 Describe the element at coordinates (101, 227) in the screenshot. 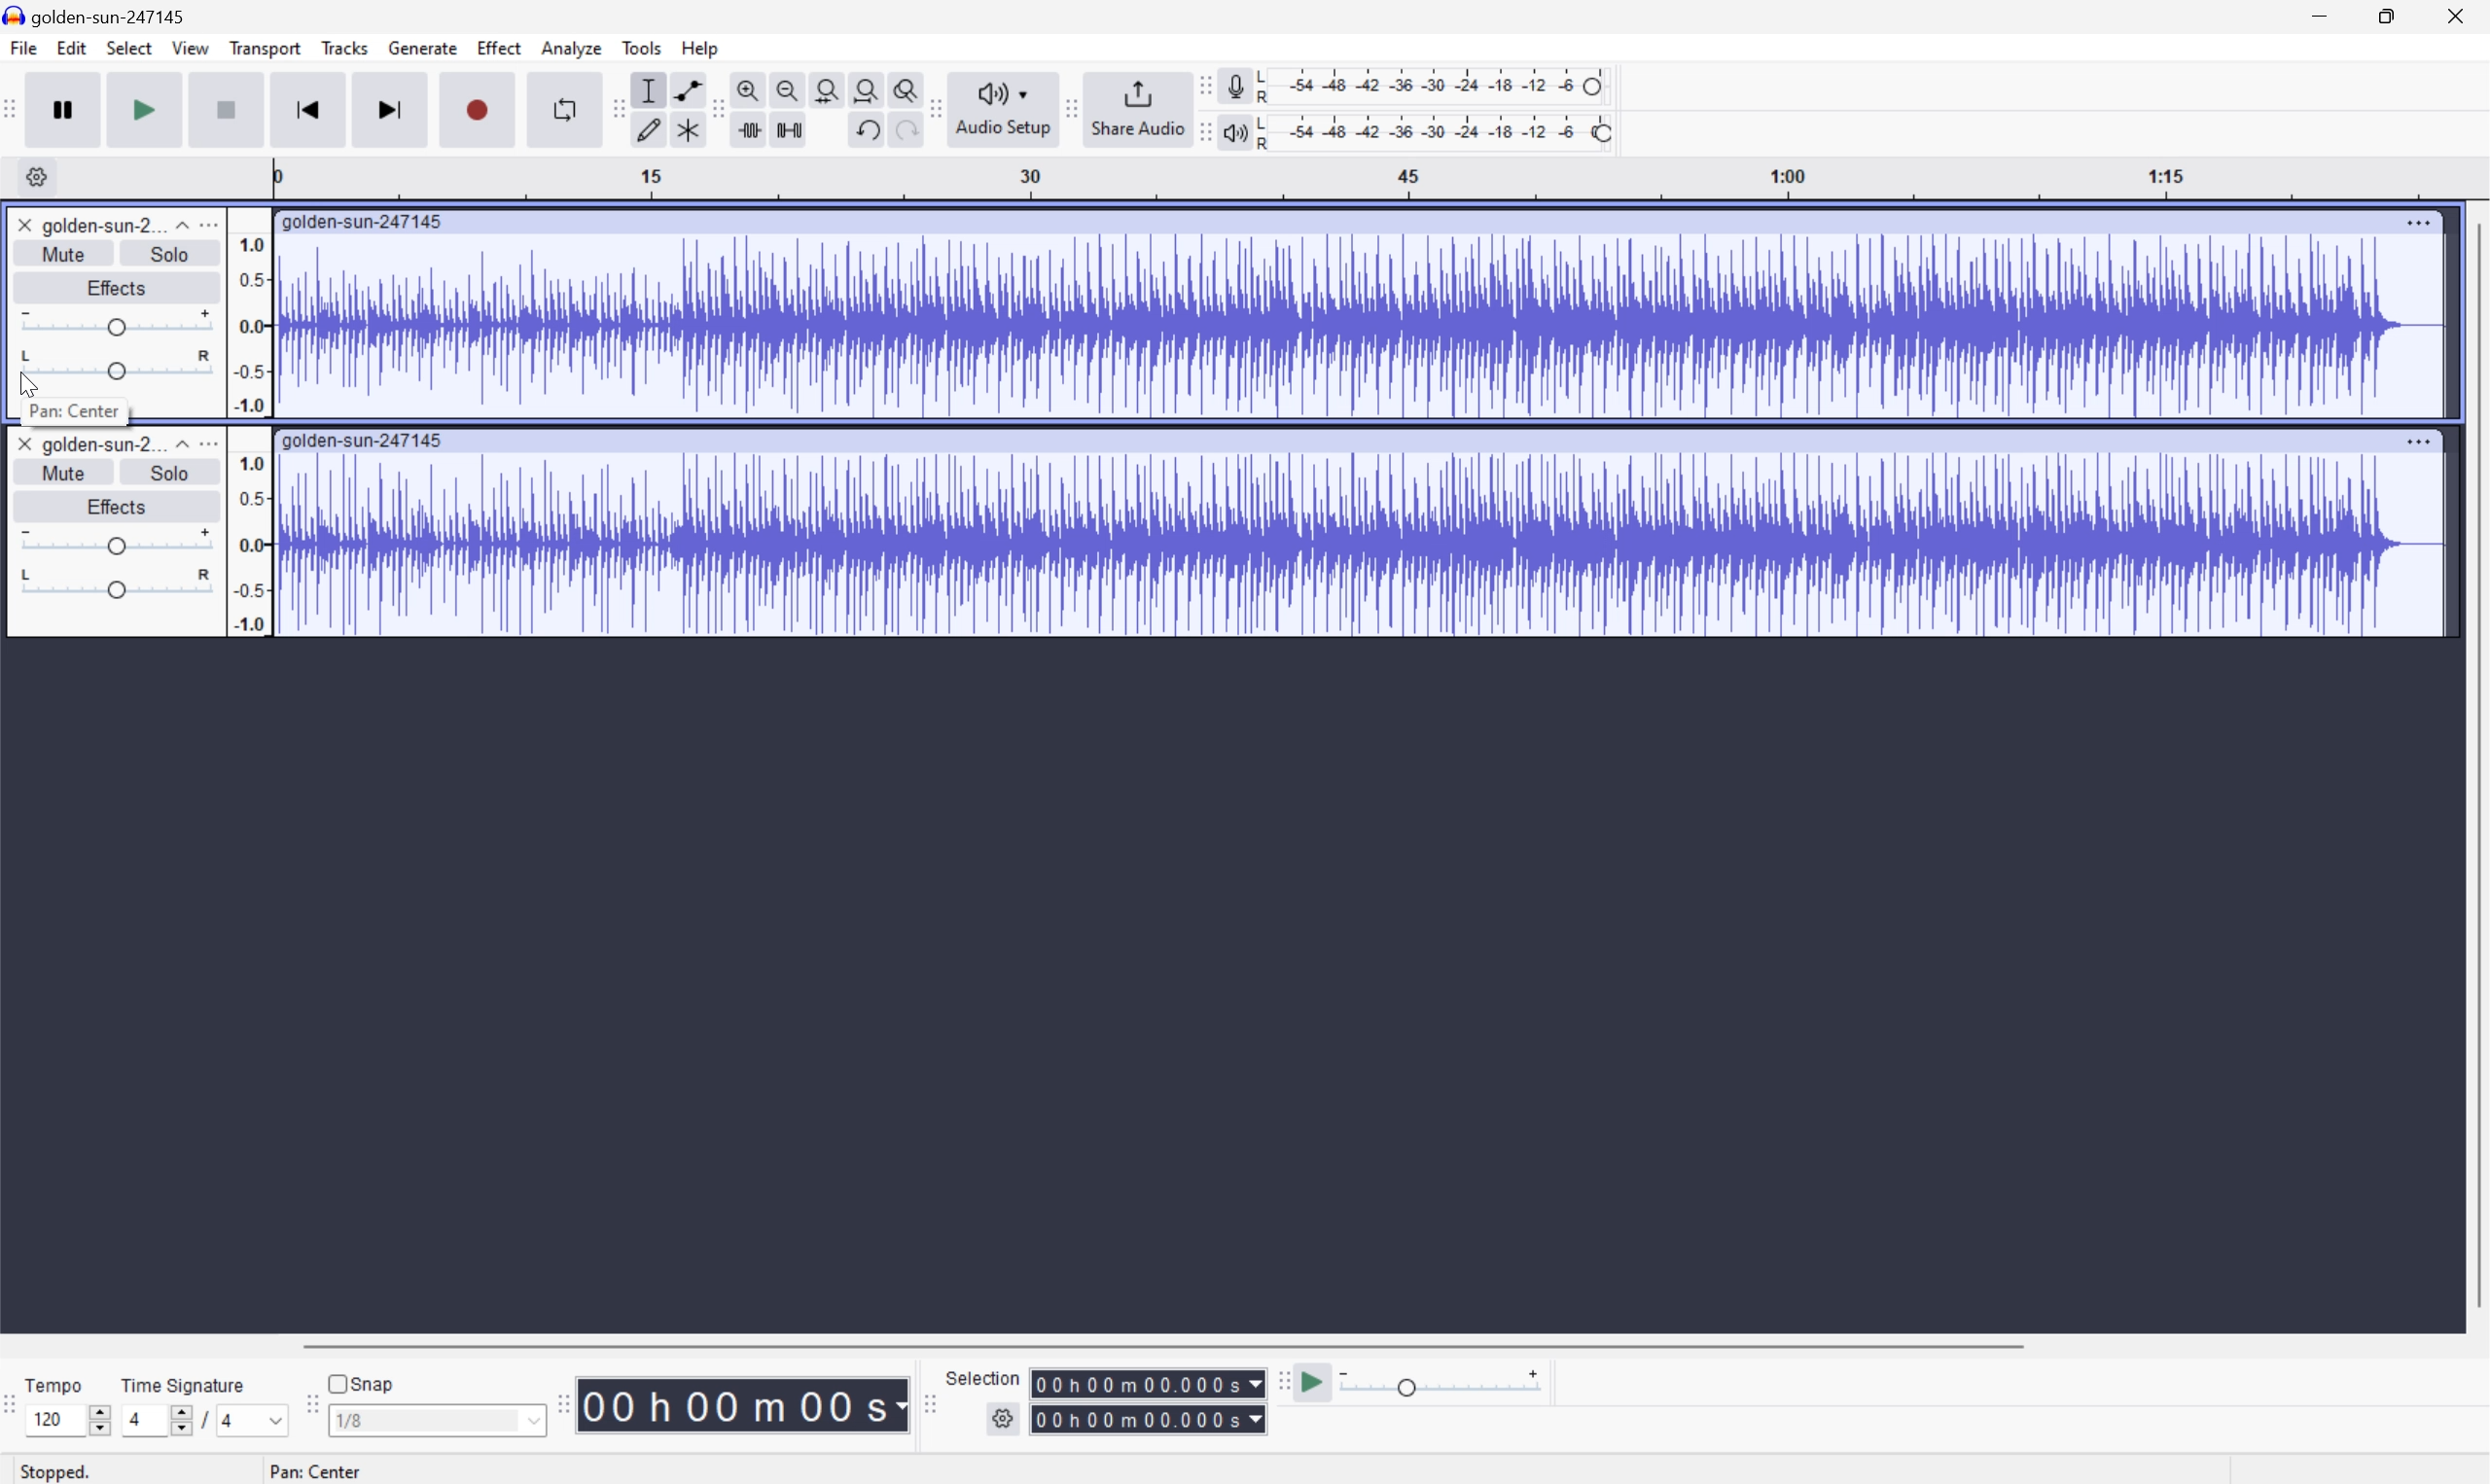

I see `golden-sun-2` at that location.